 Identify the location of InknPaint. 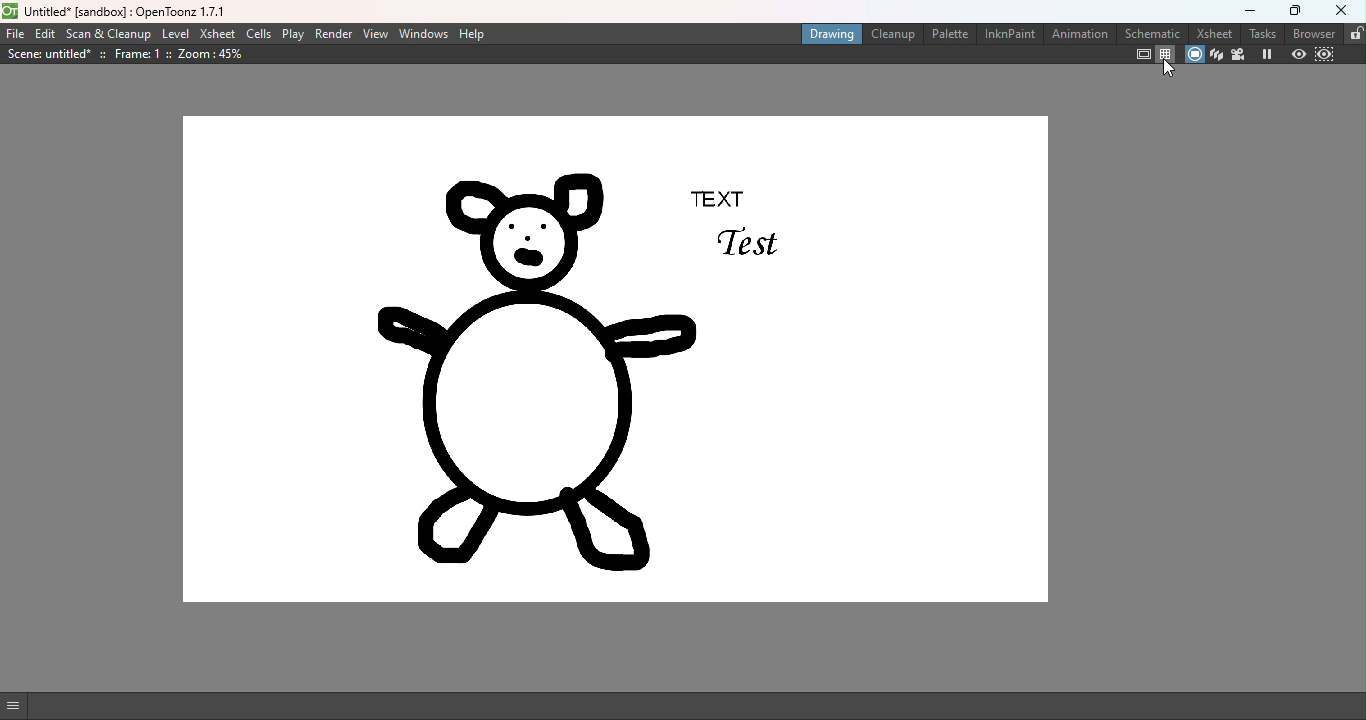
(1005, 34).